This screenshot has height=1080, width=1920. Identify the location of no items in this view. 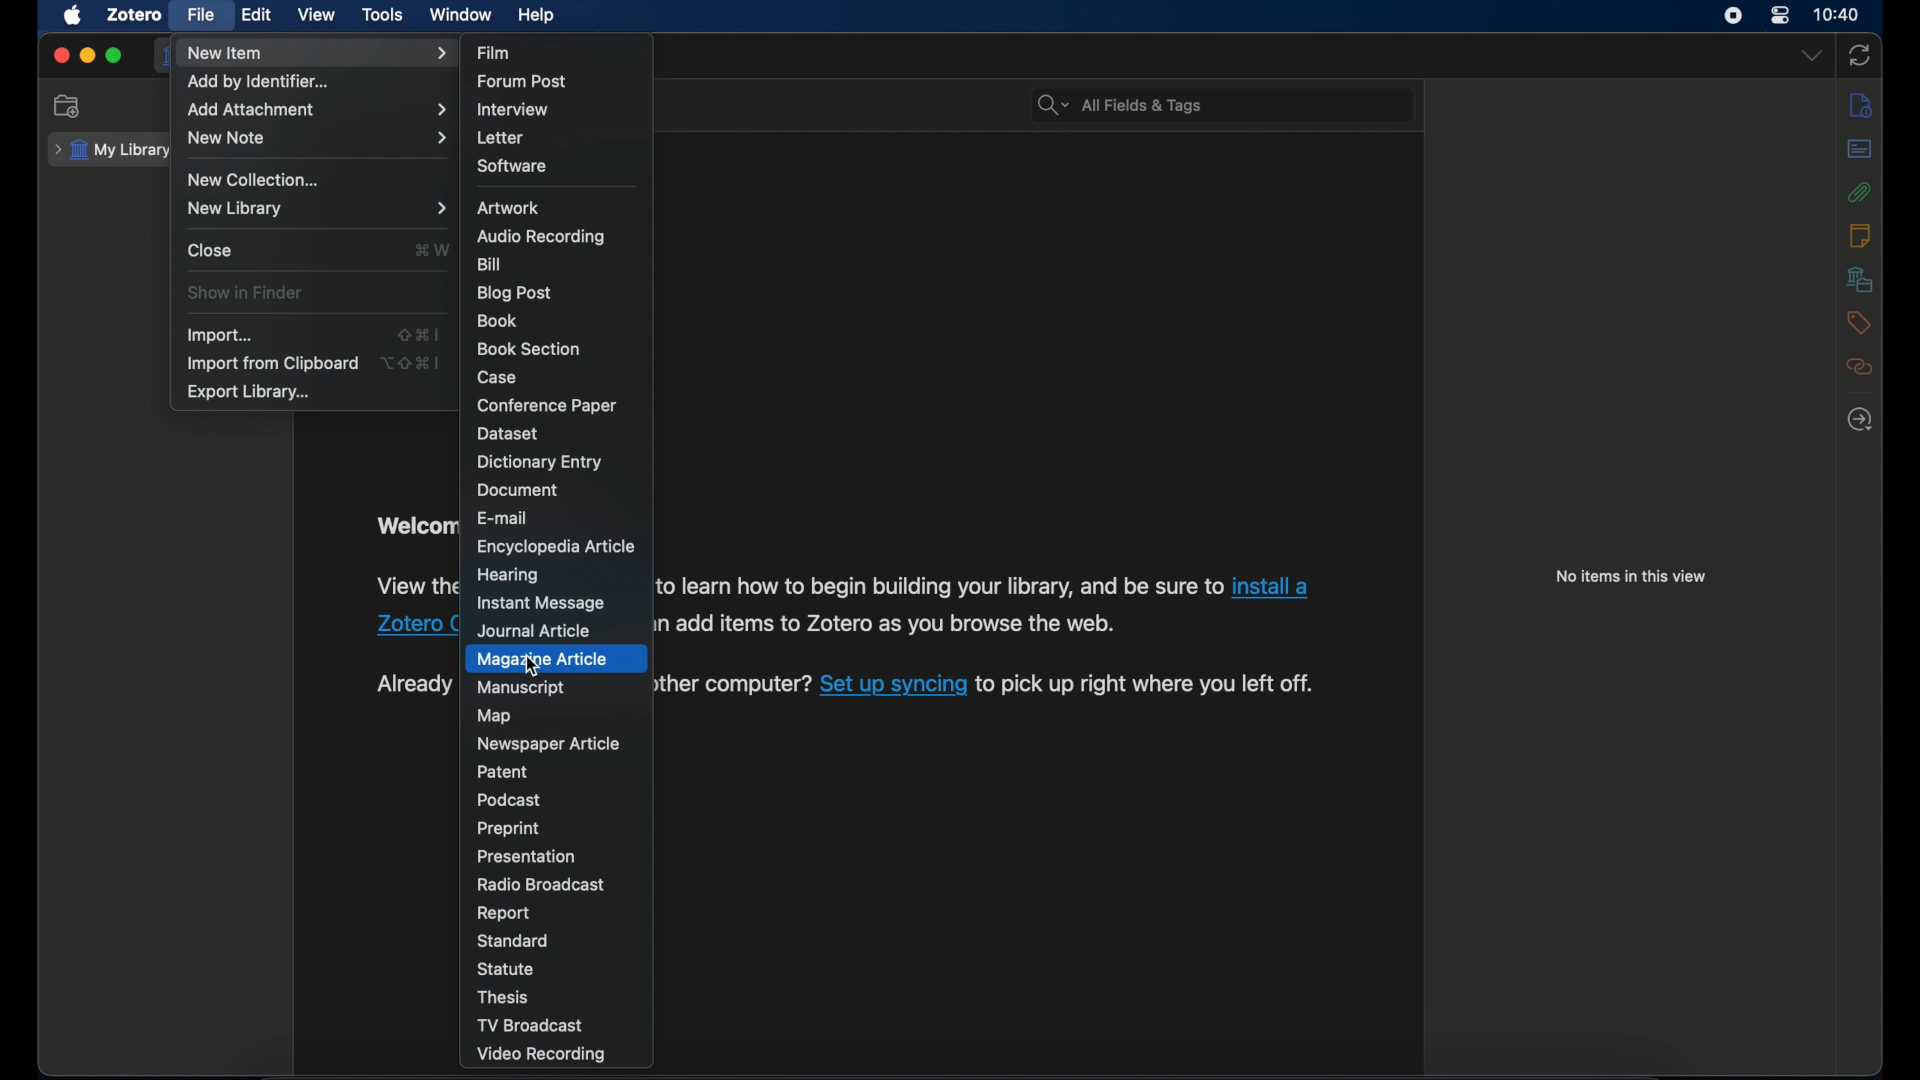
(1631, 576).